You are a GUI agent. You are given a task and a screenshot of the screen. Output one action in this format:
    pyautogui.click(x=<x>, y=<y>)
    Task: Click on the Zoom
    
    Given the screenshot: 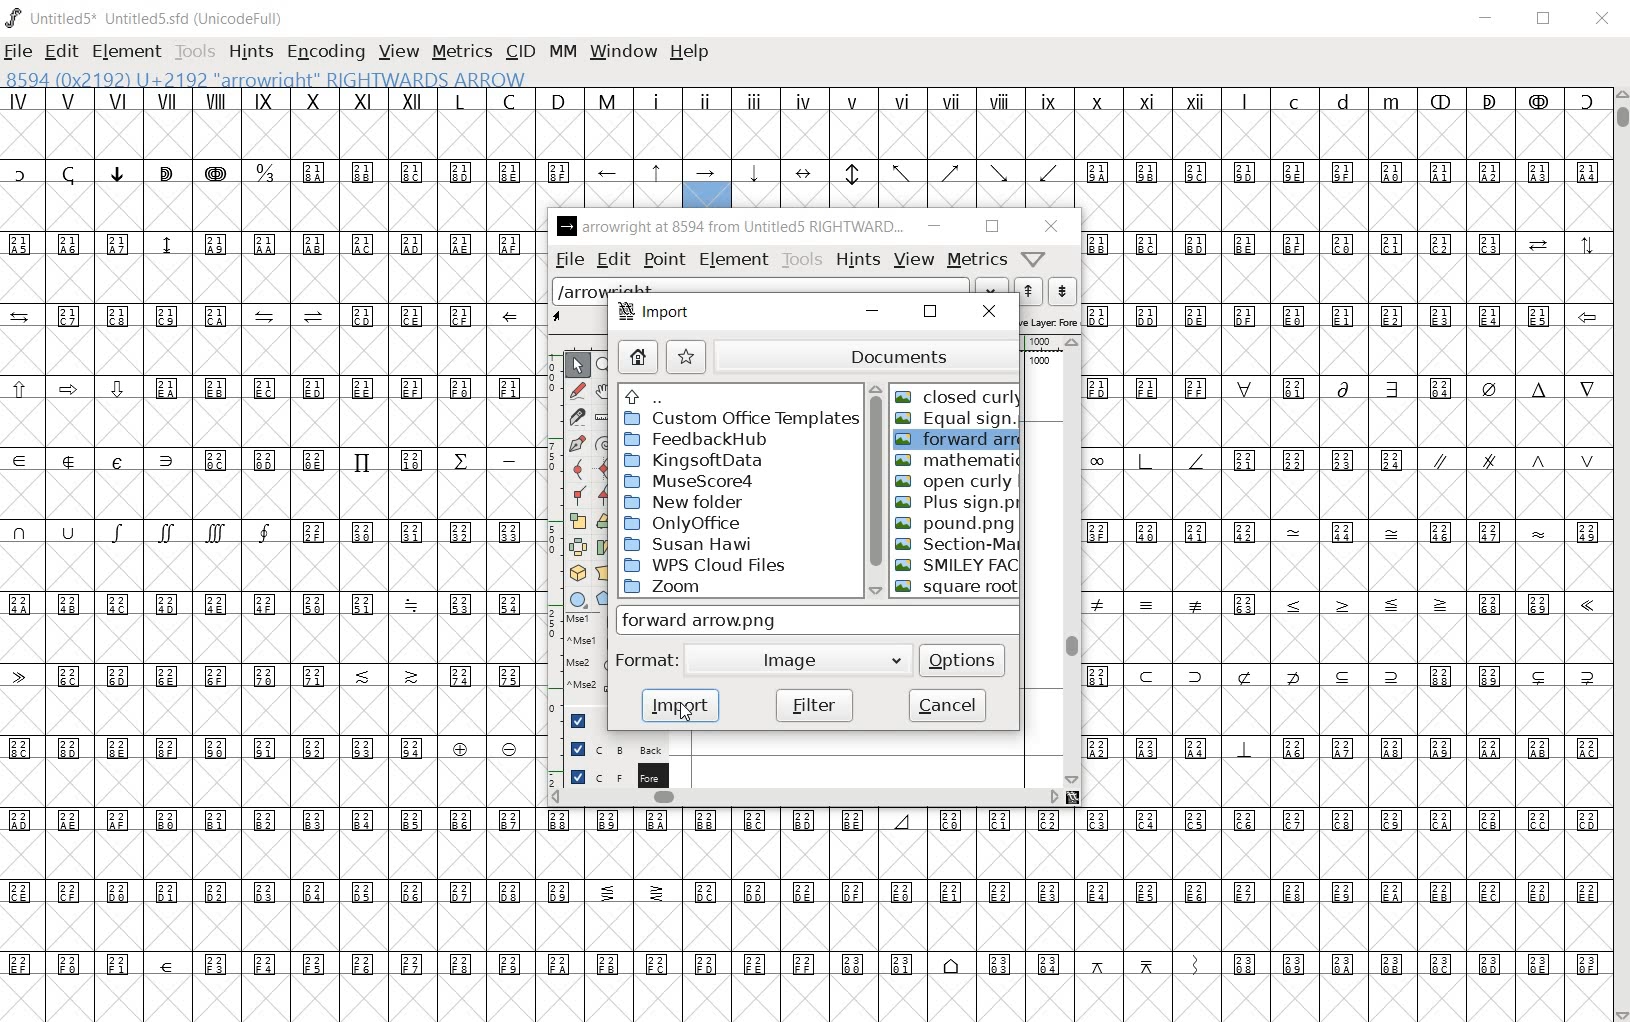 What is the action you would take?
    pyautogui.click(x=700, y=588)
    